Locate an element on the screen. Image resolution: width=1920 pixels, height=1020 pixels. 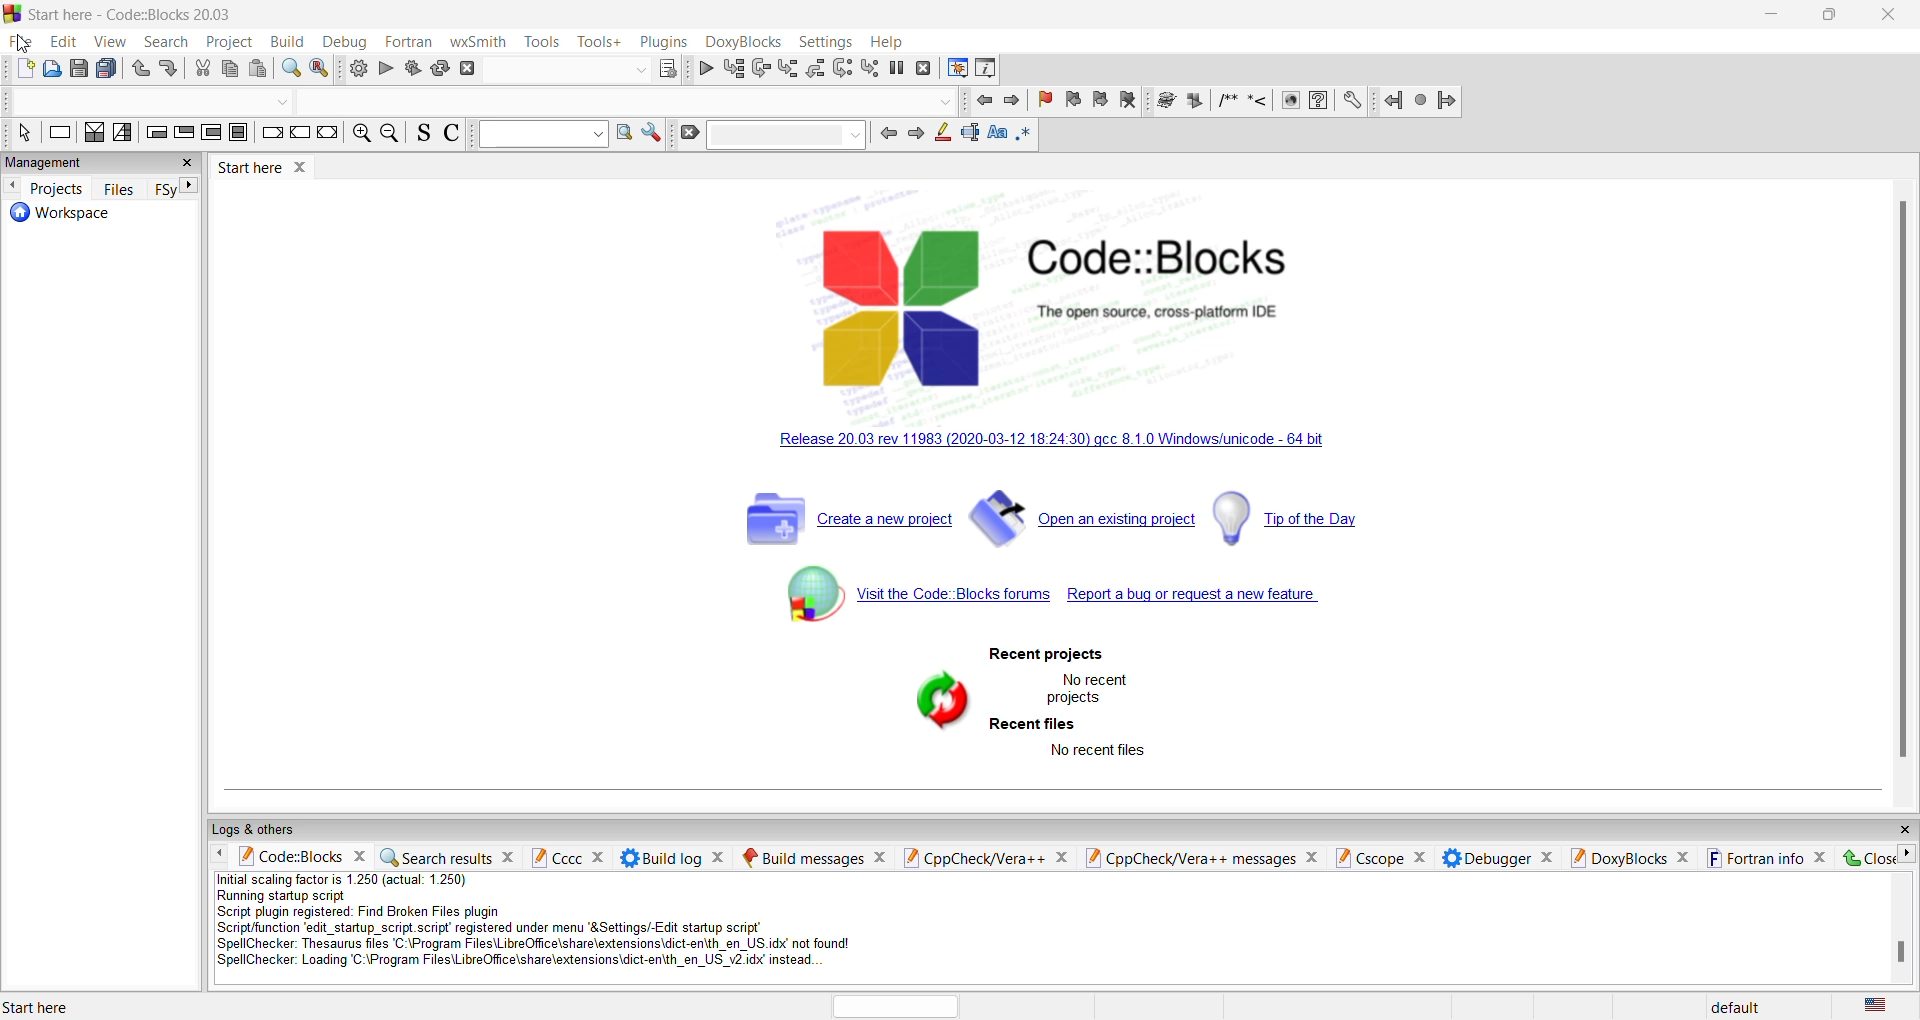
recent files is located at coordinates (1034, 724).